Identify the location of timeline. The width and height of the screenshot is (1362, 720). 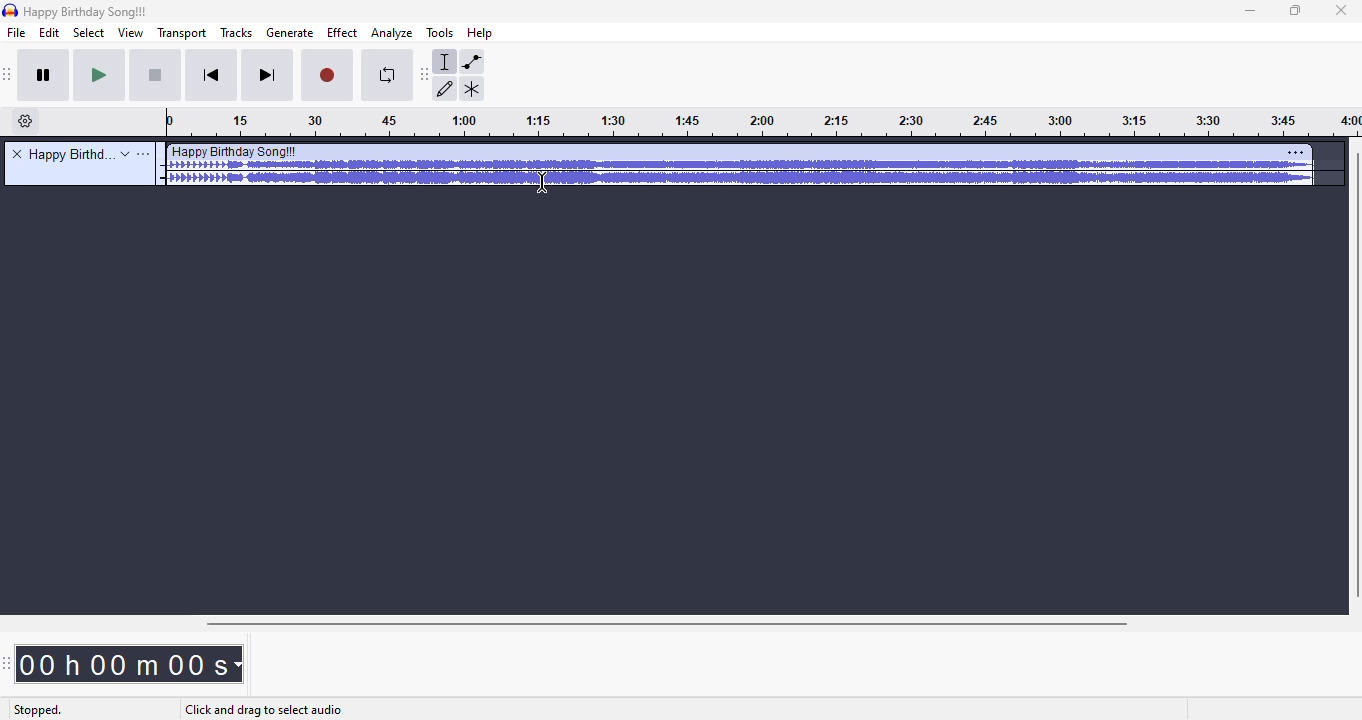
(763, 124).